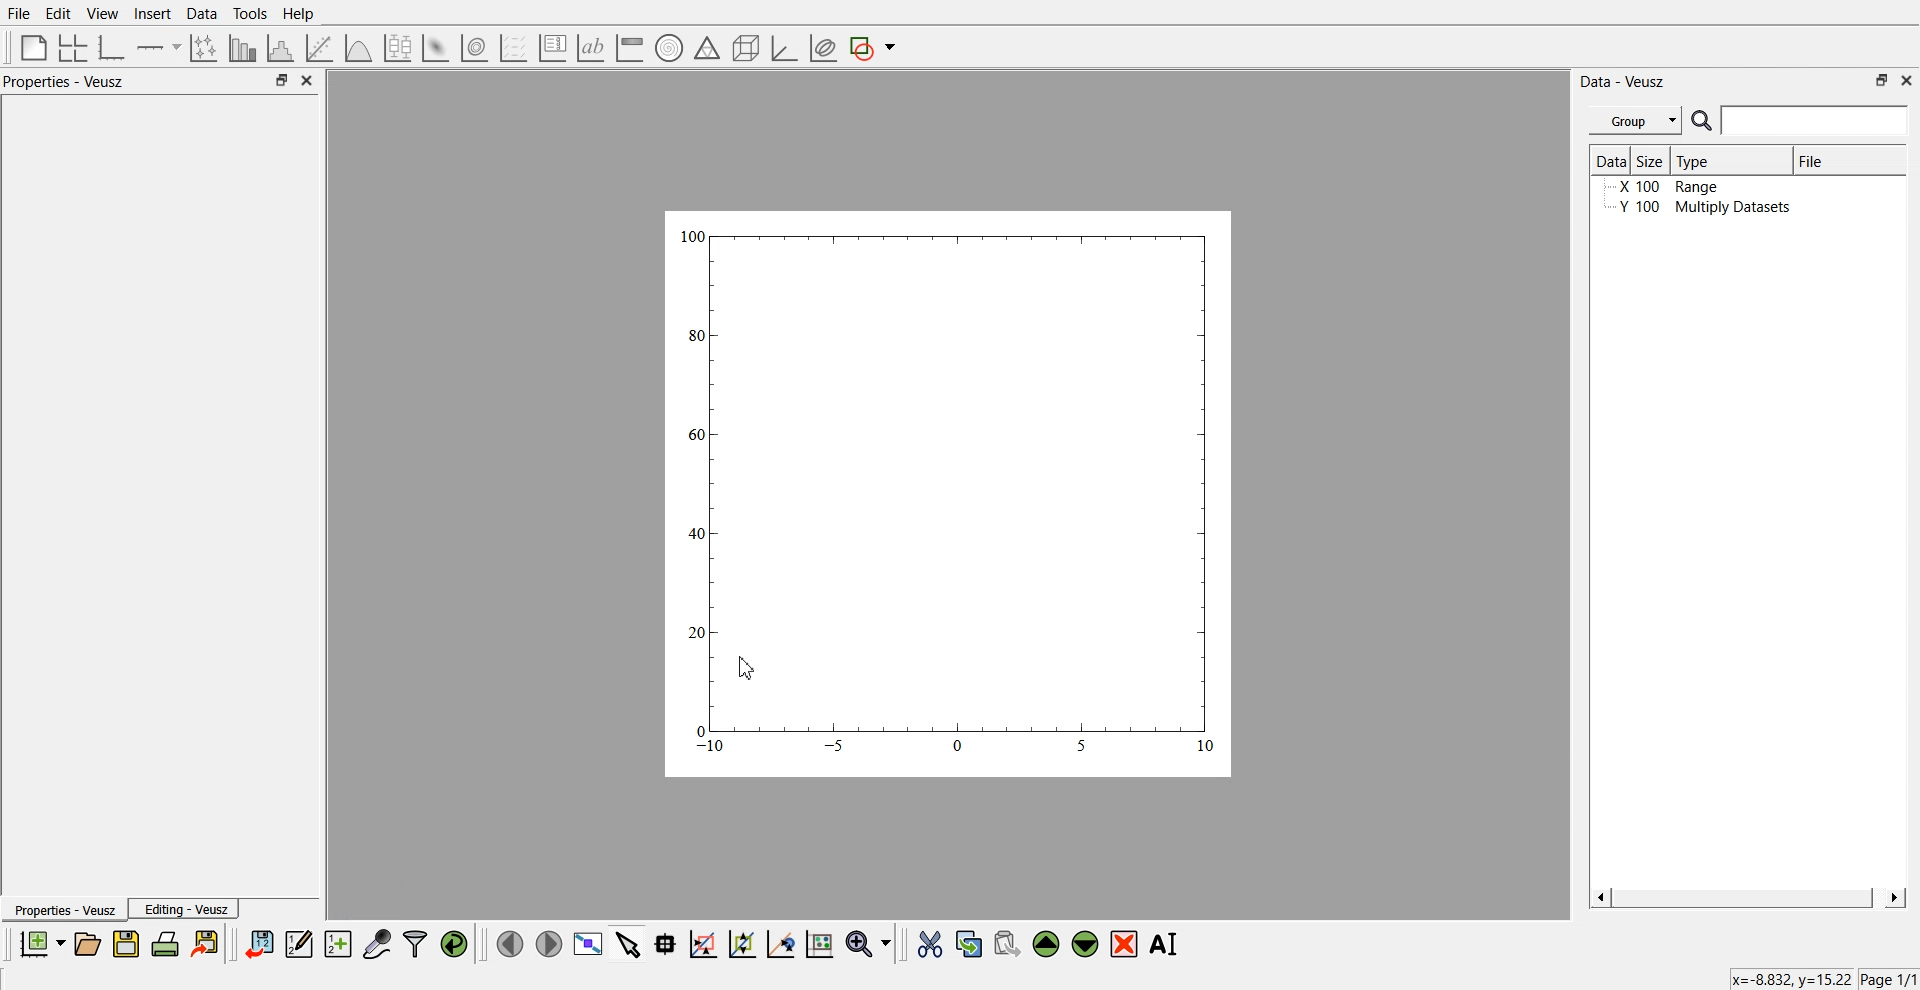 The width and height of the screenshot is (1920, 990). Describe the element at coordinates (20, 14) in the screenshot. I see `File` at that location.